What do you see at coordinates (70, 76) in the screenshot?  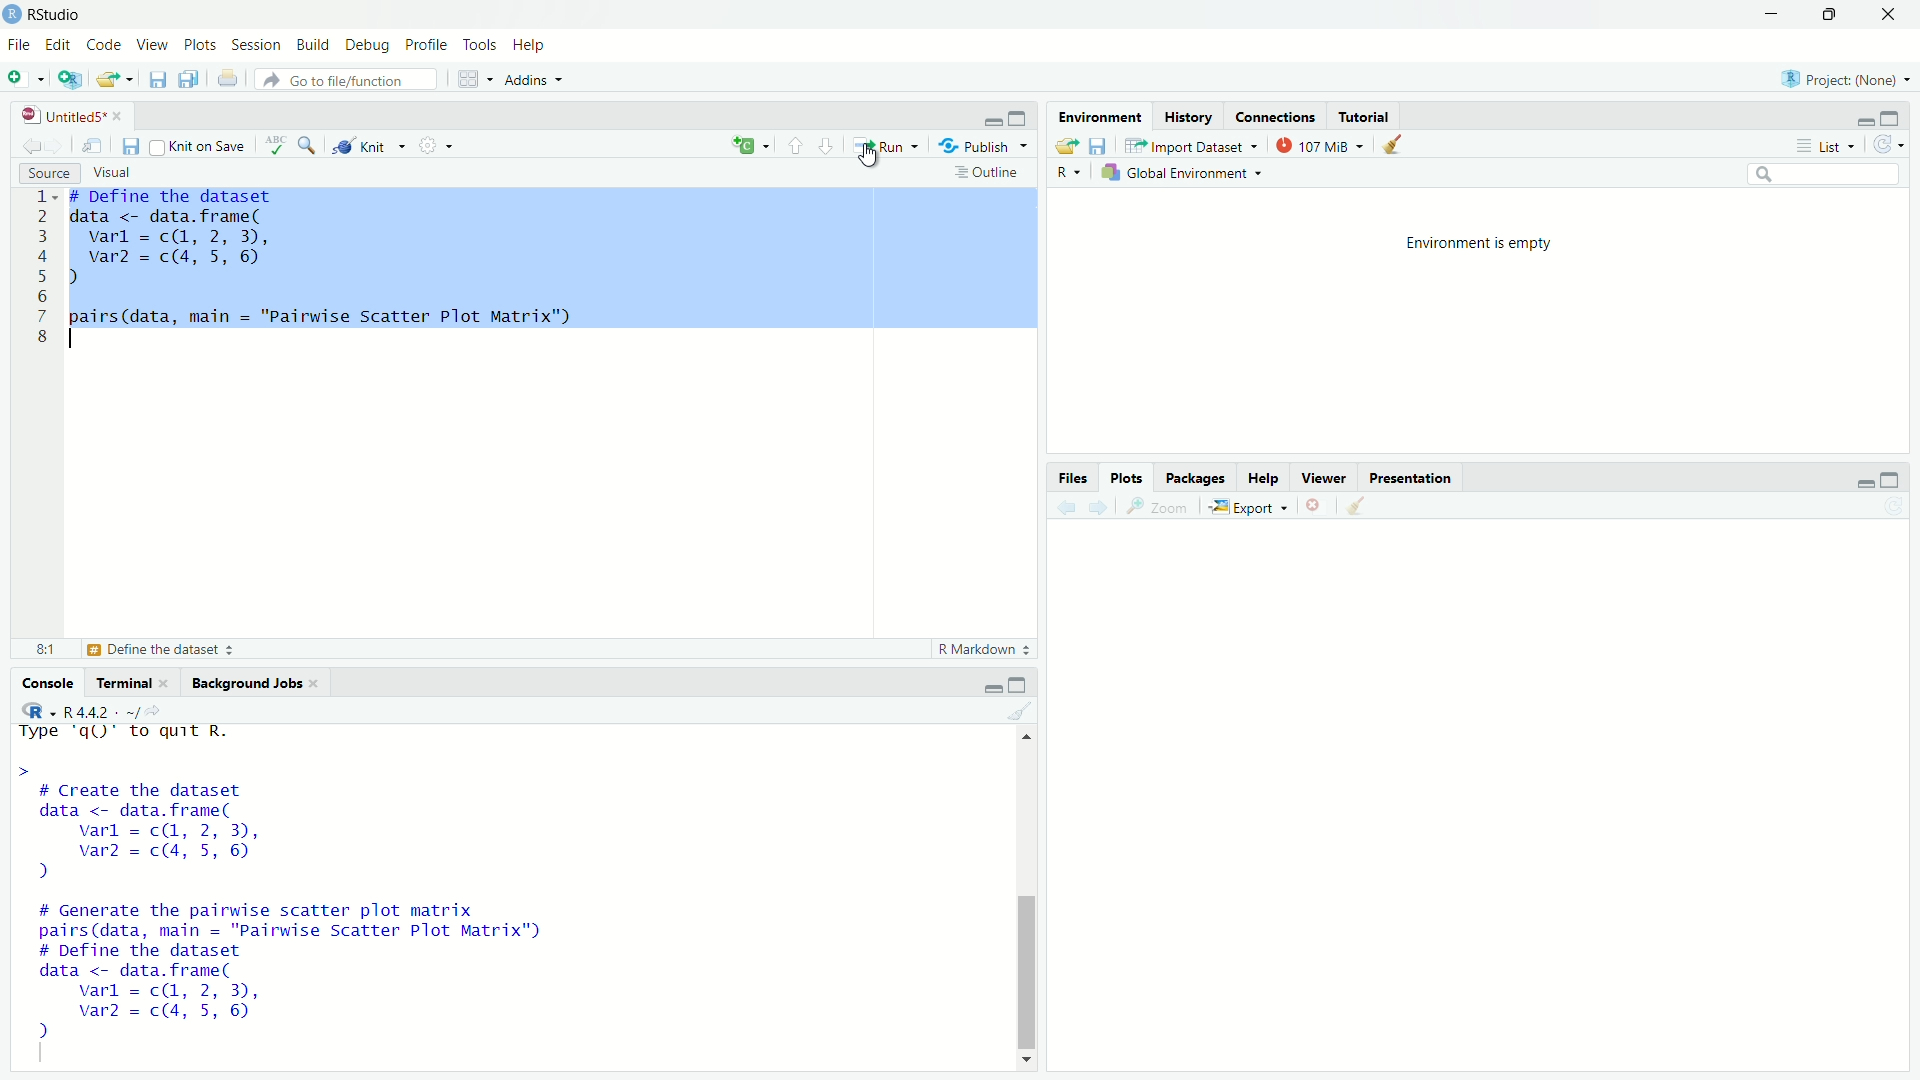 I see `Create a project` at bounding box center [70, 76].